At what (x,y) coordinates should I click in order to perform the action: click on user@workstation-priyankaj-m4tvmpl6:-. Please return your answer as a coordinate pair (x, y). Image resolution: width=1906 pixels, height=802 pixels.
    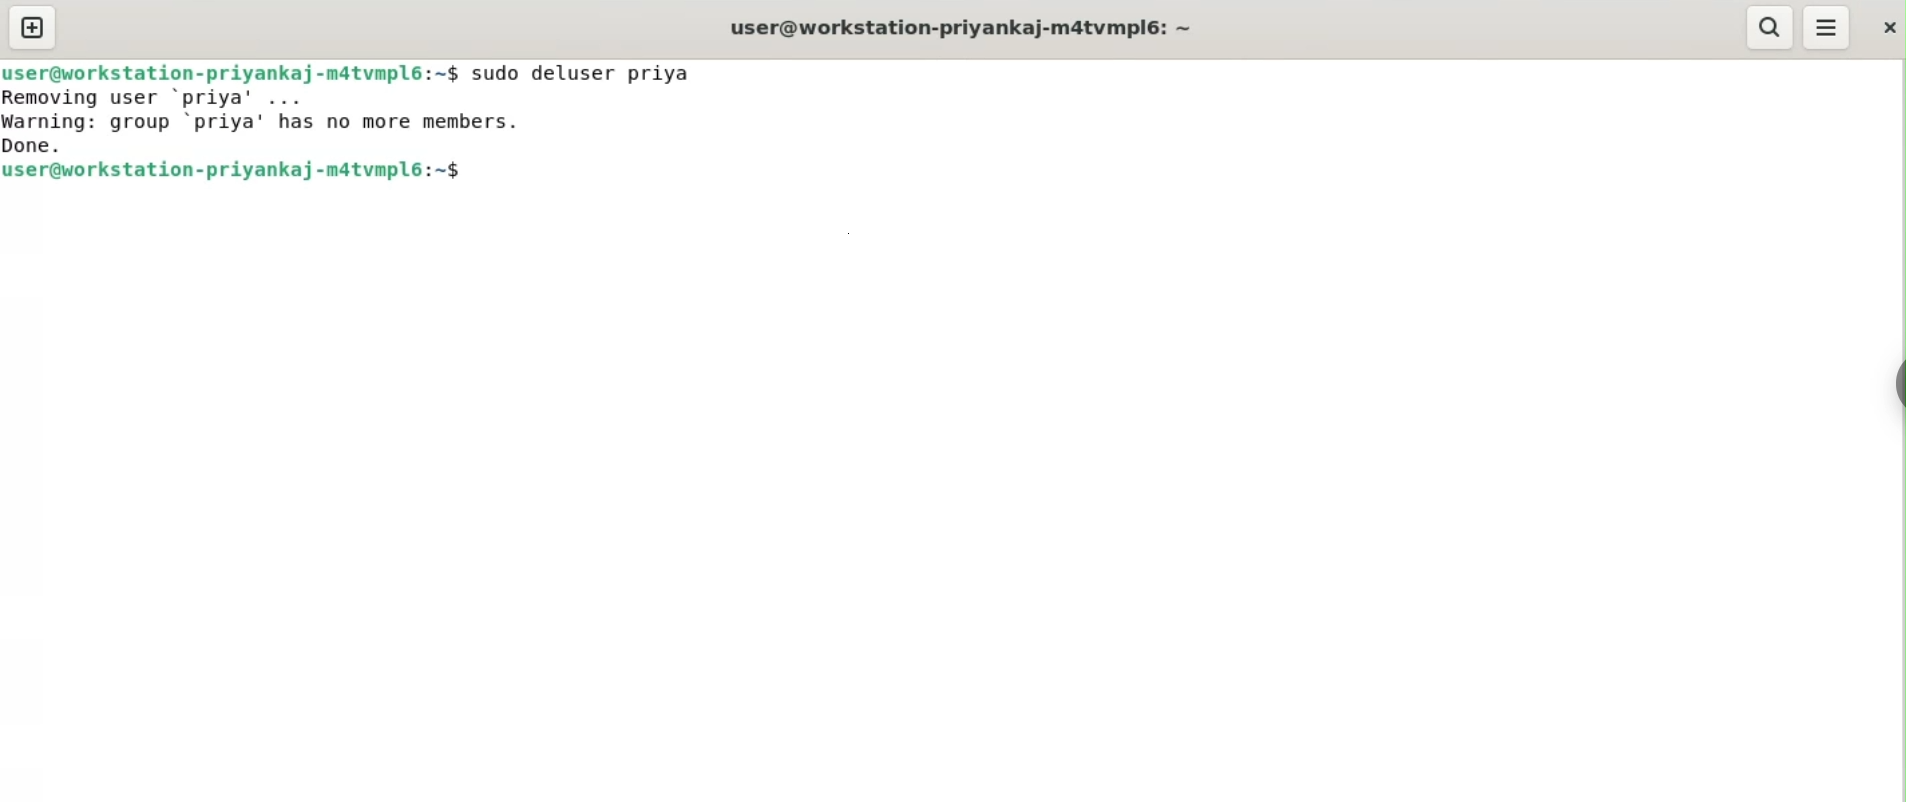
    Looking at the image, I should click on (961, 25).